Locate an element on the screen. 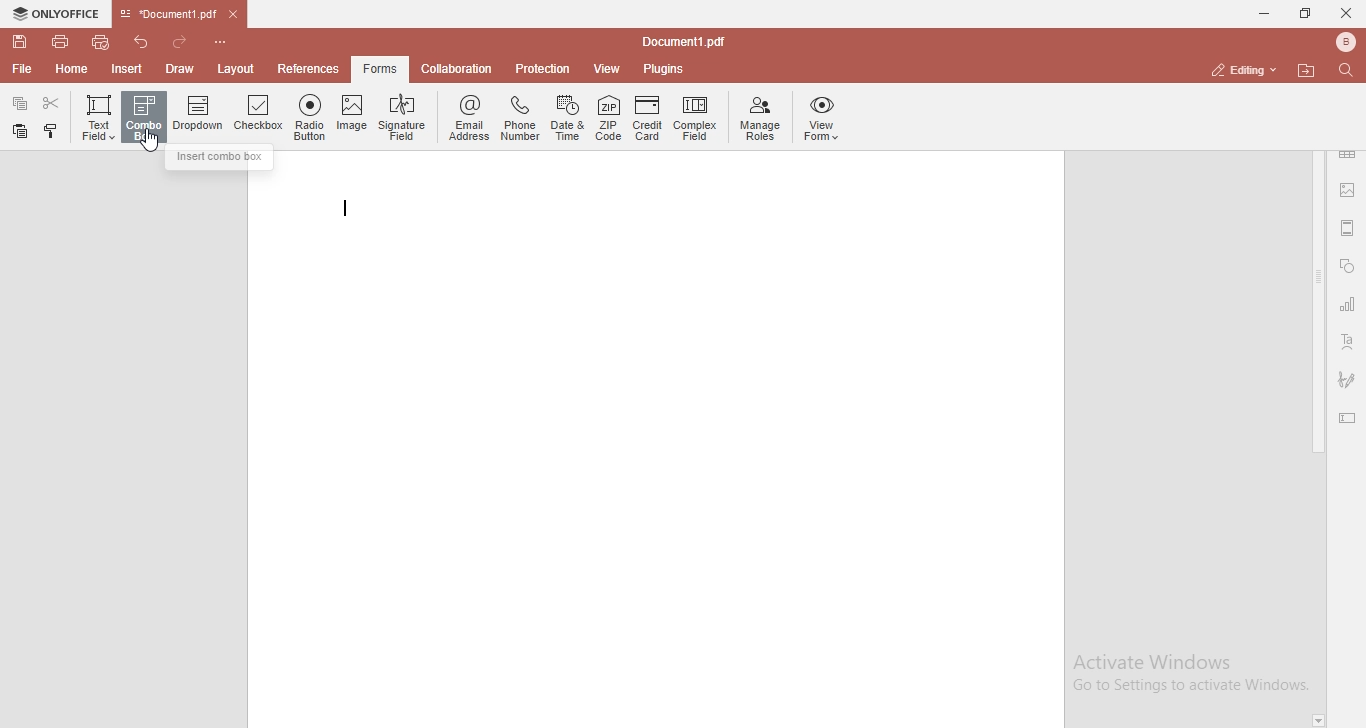  cursor is located at coordinates (155, 145).